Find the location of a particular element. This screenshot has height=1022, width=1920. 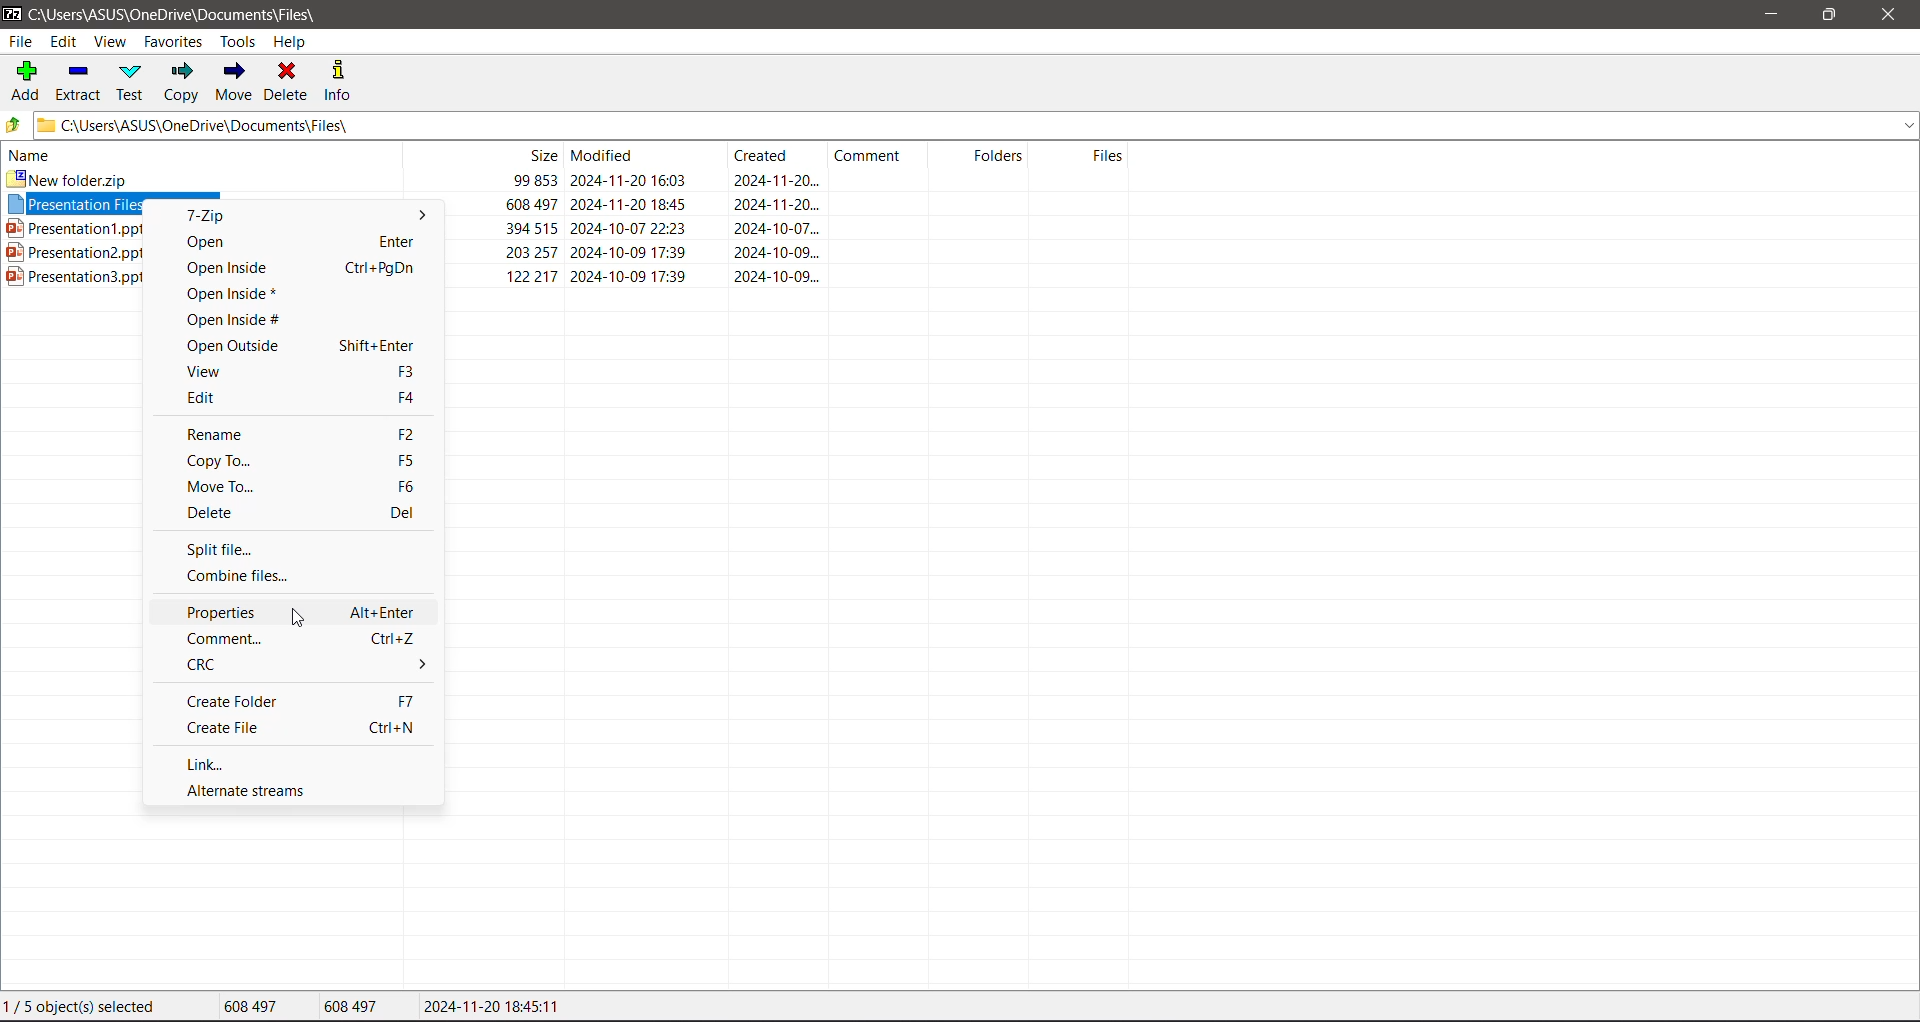

Presentation ries archive./z Uo 43/7 2UZ24-11-2U 1640 2UZ4-11-20... is located at coordinates (73, 205).